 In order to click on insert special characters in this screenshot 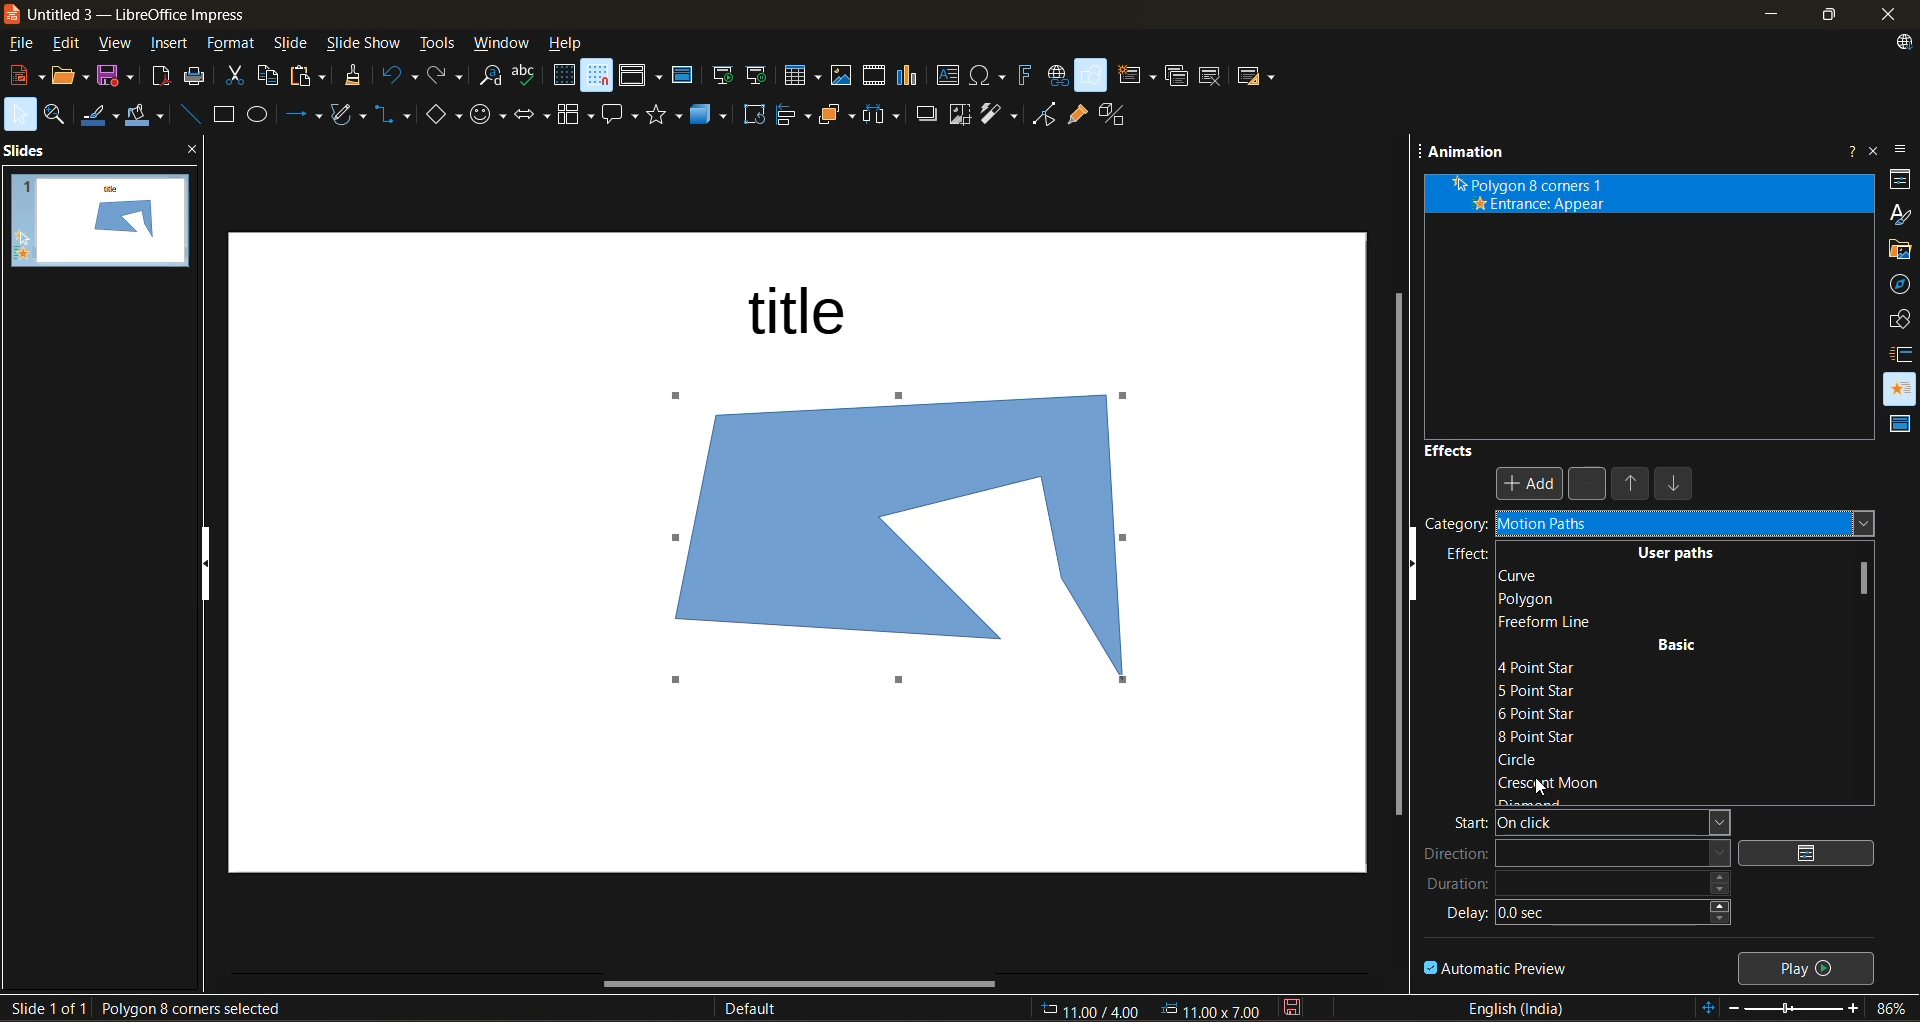, I will do `click(989, 78)`.